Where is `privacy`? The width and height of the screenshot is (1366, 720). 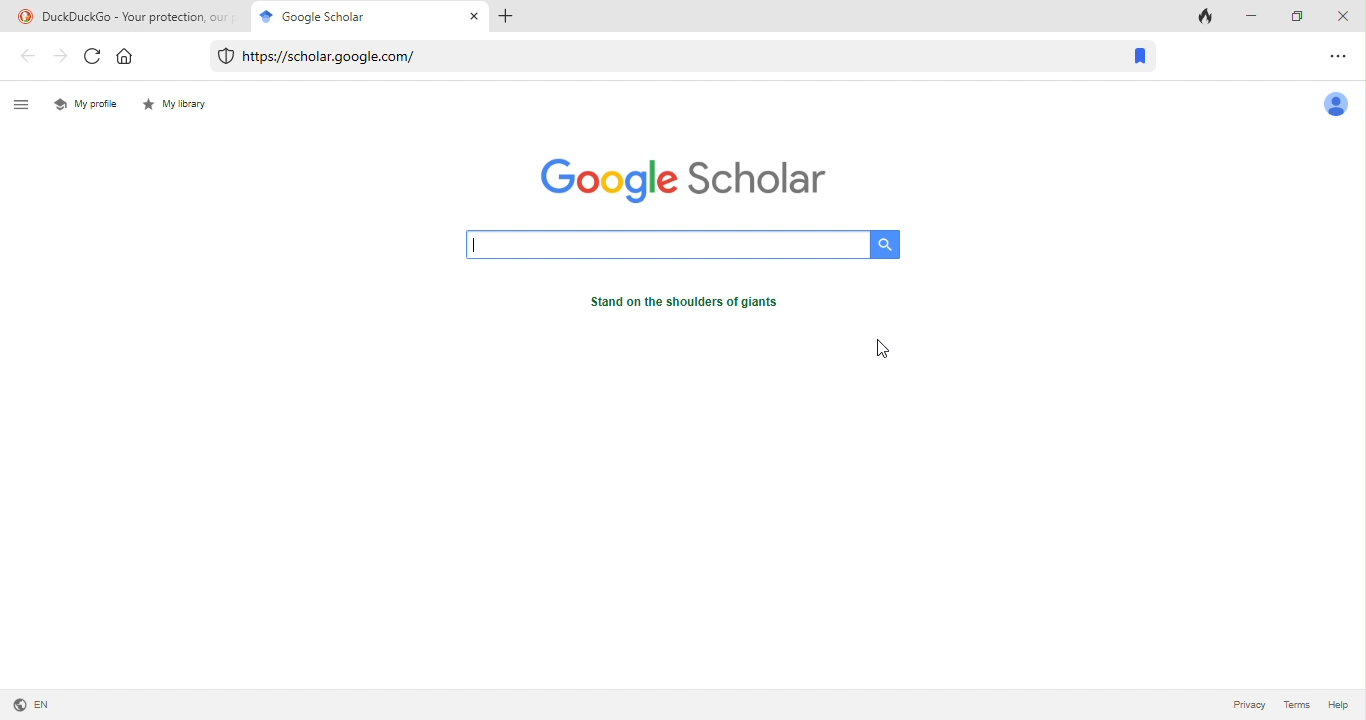
privacy is located at coordinates (1249, 707).